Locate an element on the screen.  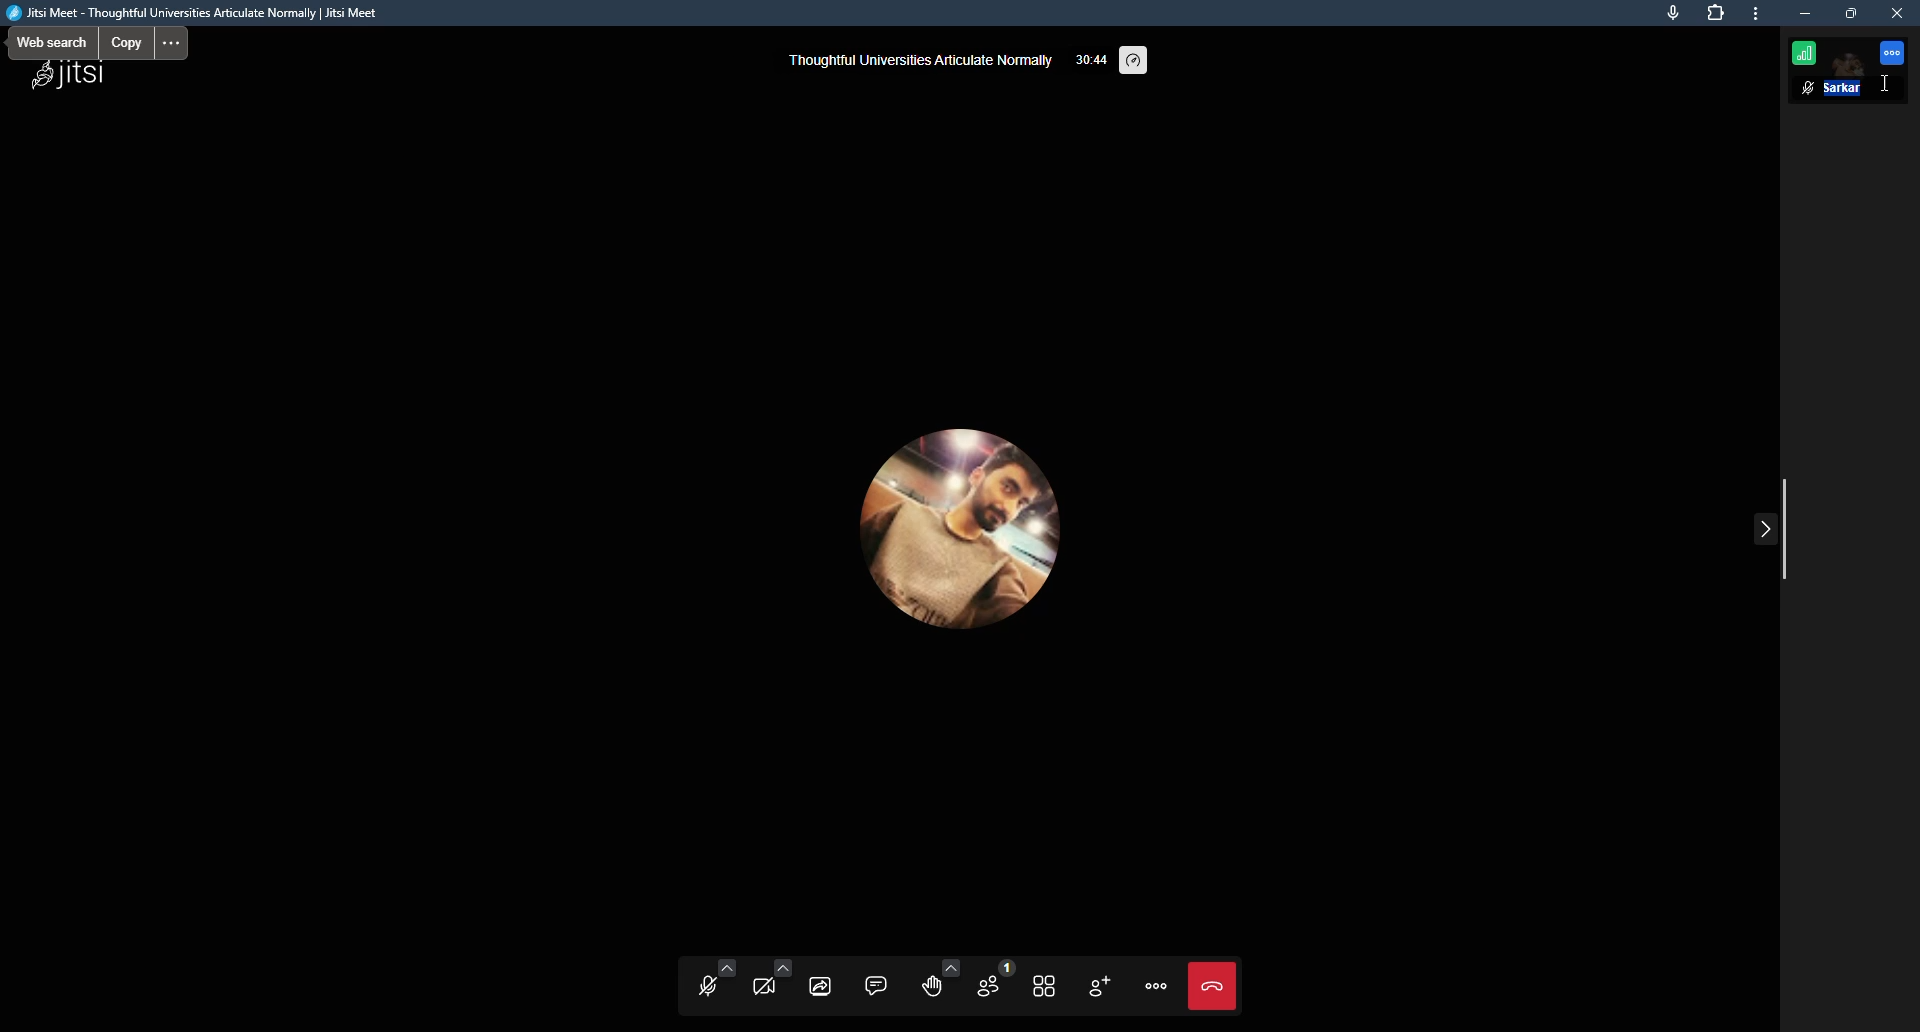
start camera is located at coordinates (769, 983).